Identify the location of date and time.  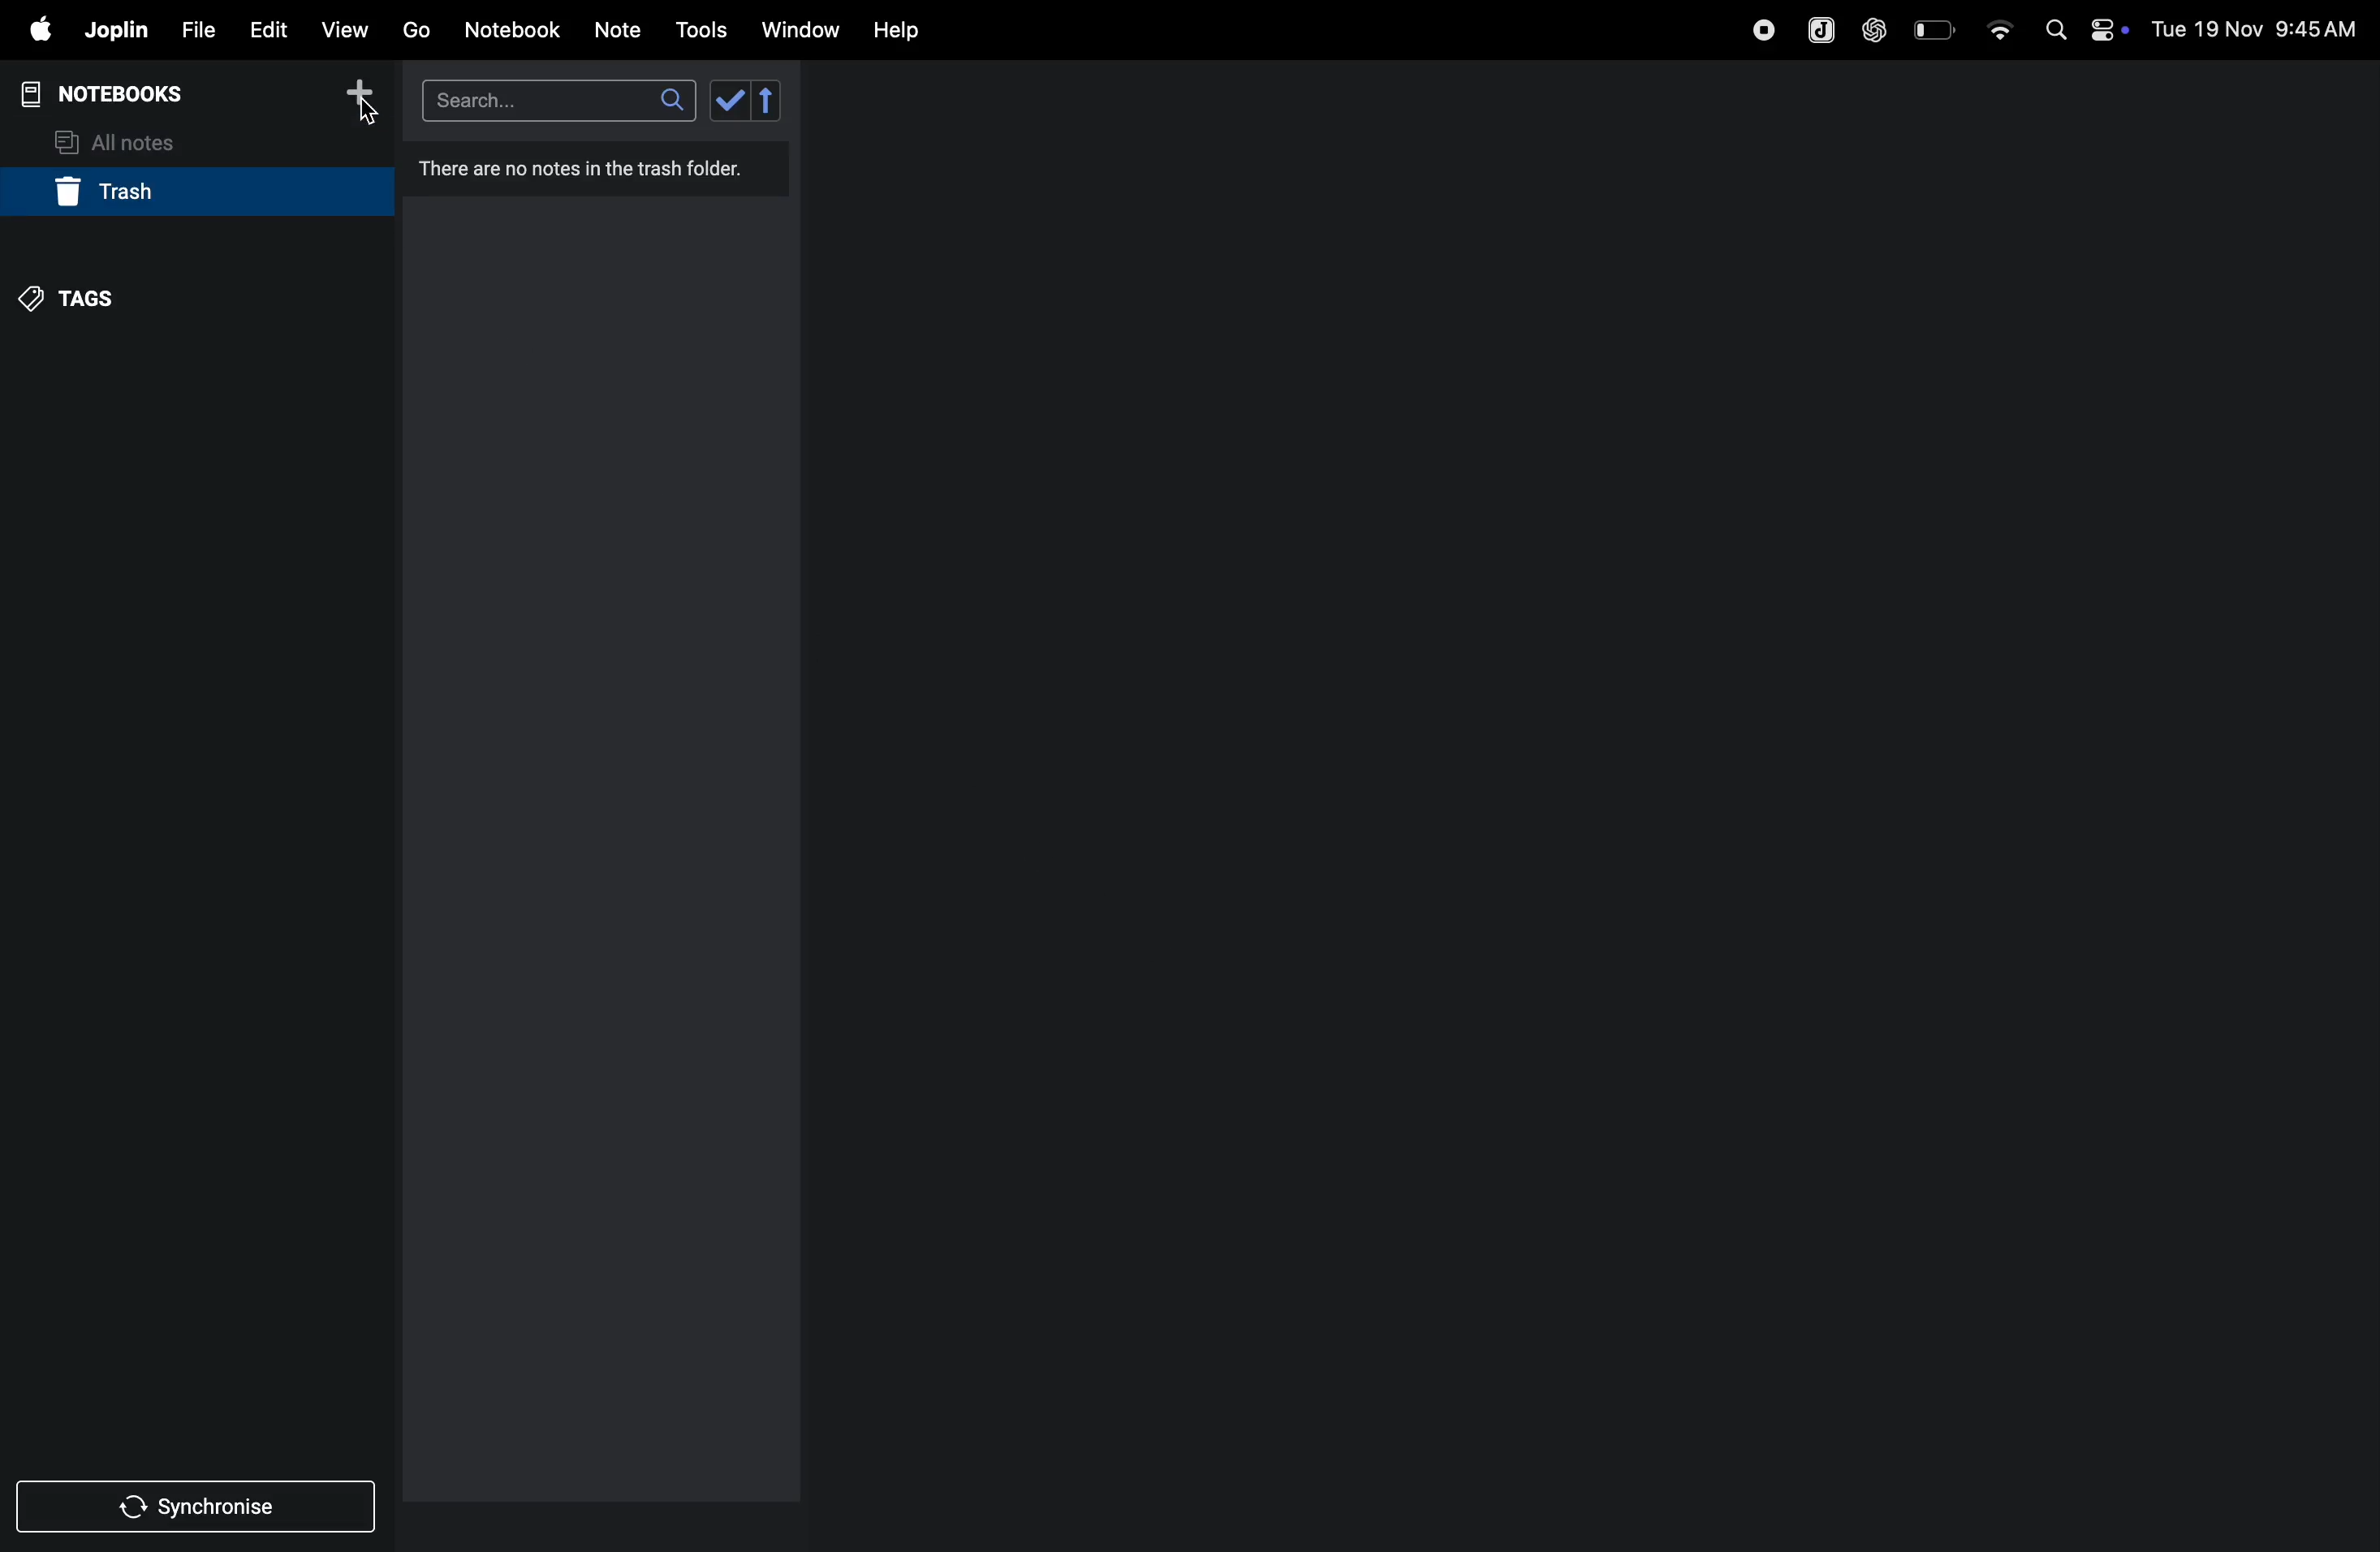
(2260, 28).